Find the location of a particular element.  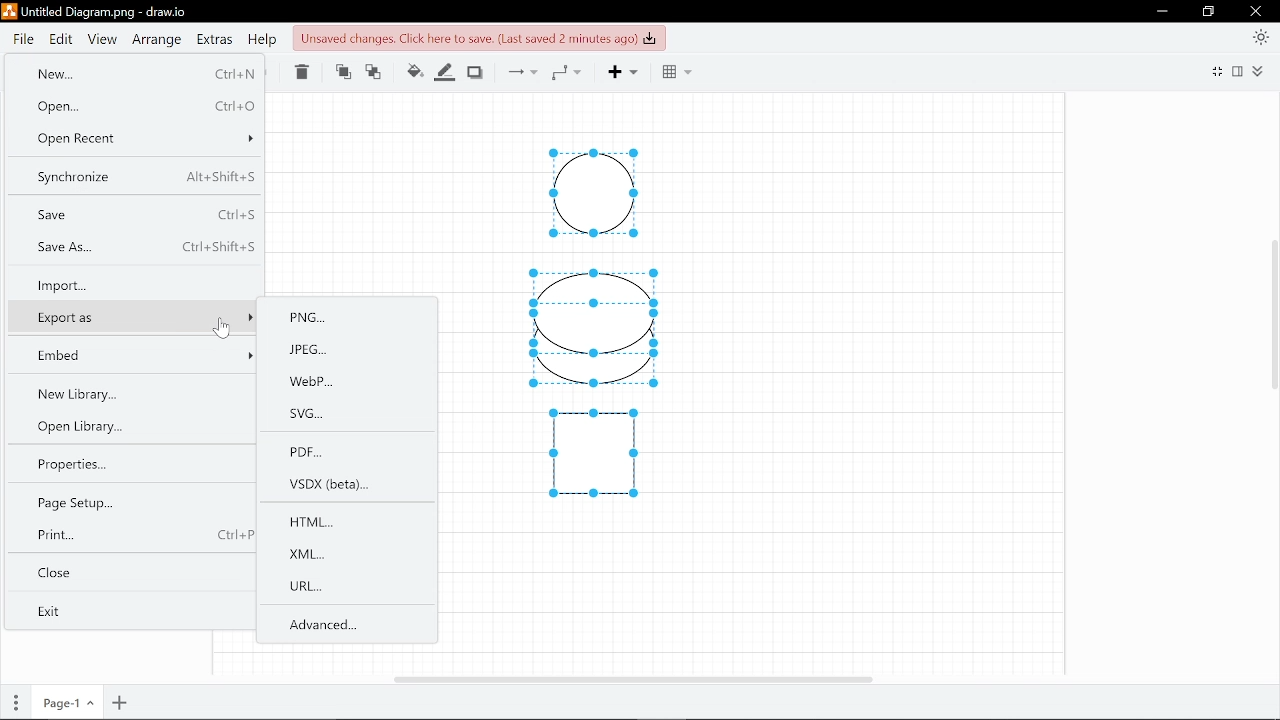

PDF is located at coordinates (349, 454).